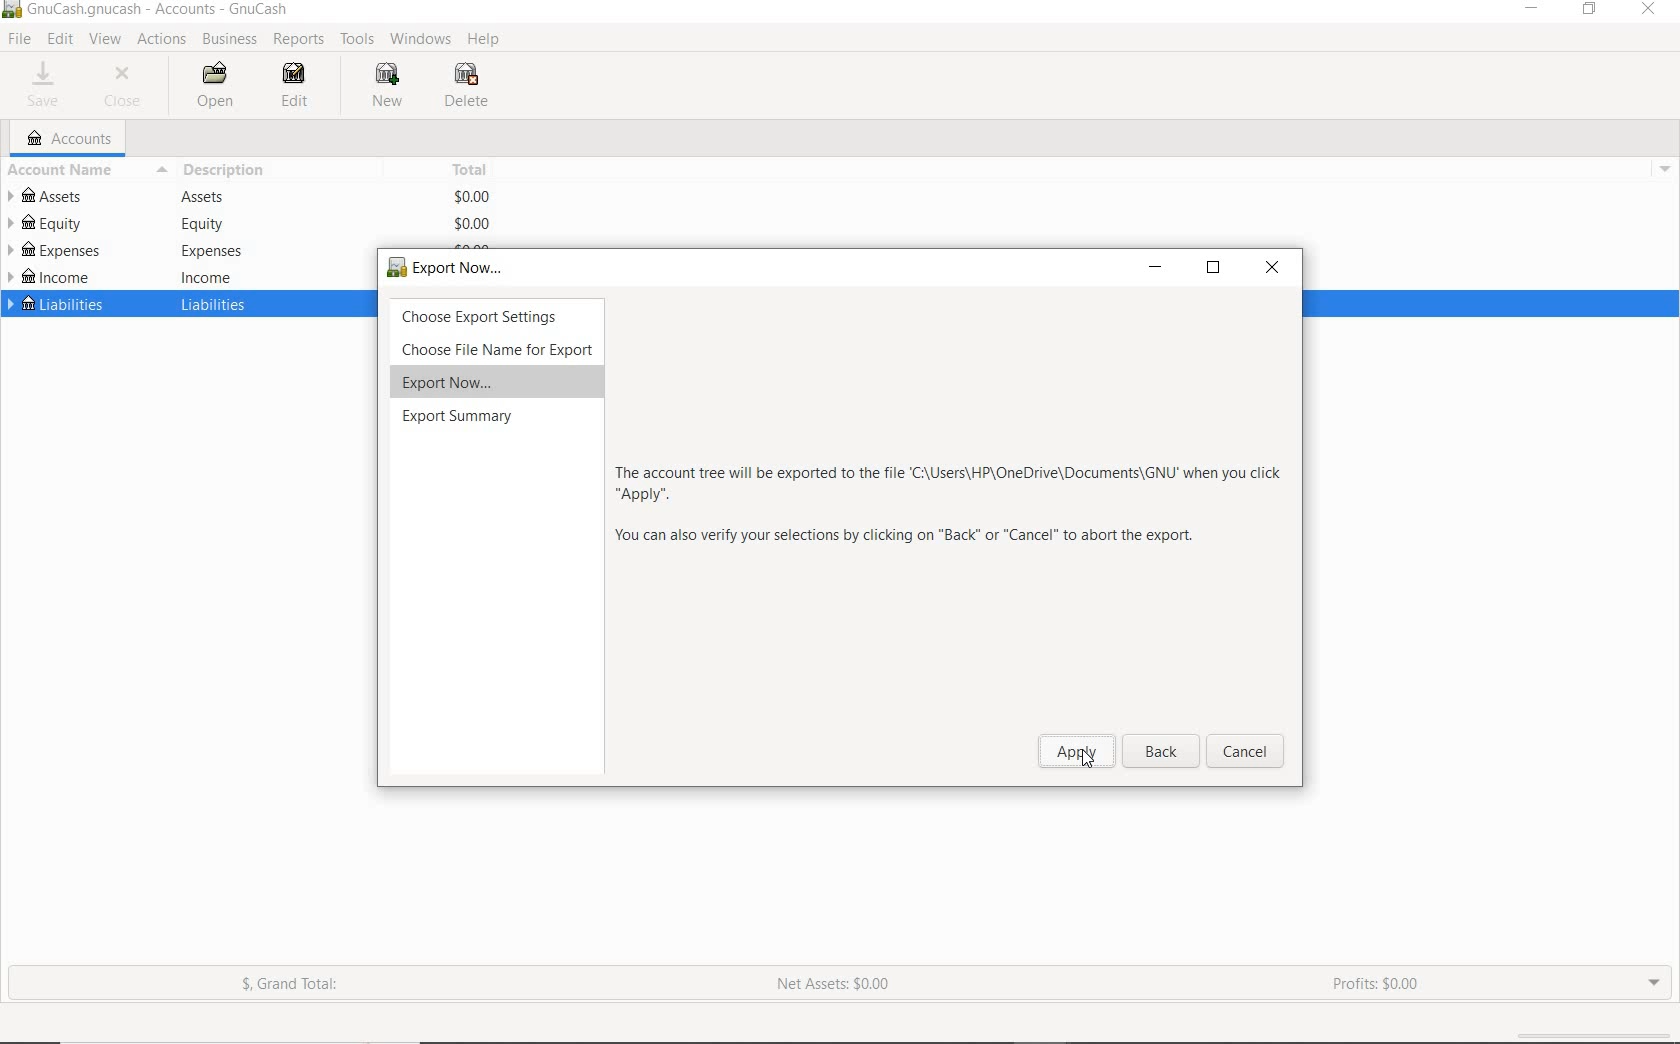 This screenshot has height=1044, width=1680. Describe the element at coordinates (505, 265) in the screenshot. I see `export now` at that location.